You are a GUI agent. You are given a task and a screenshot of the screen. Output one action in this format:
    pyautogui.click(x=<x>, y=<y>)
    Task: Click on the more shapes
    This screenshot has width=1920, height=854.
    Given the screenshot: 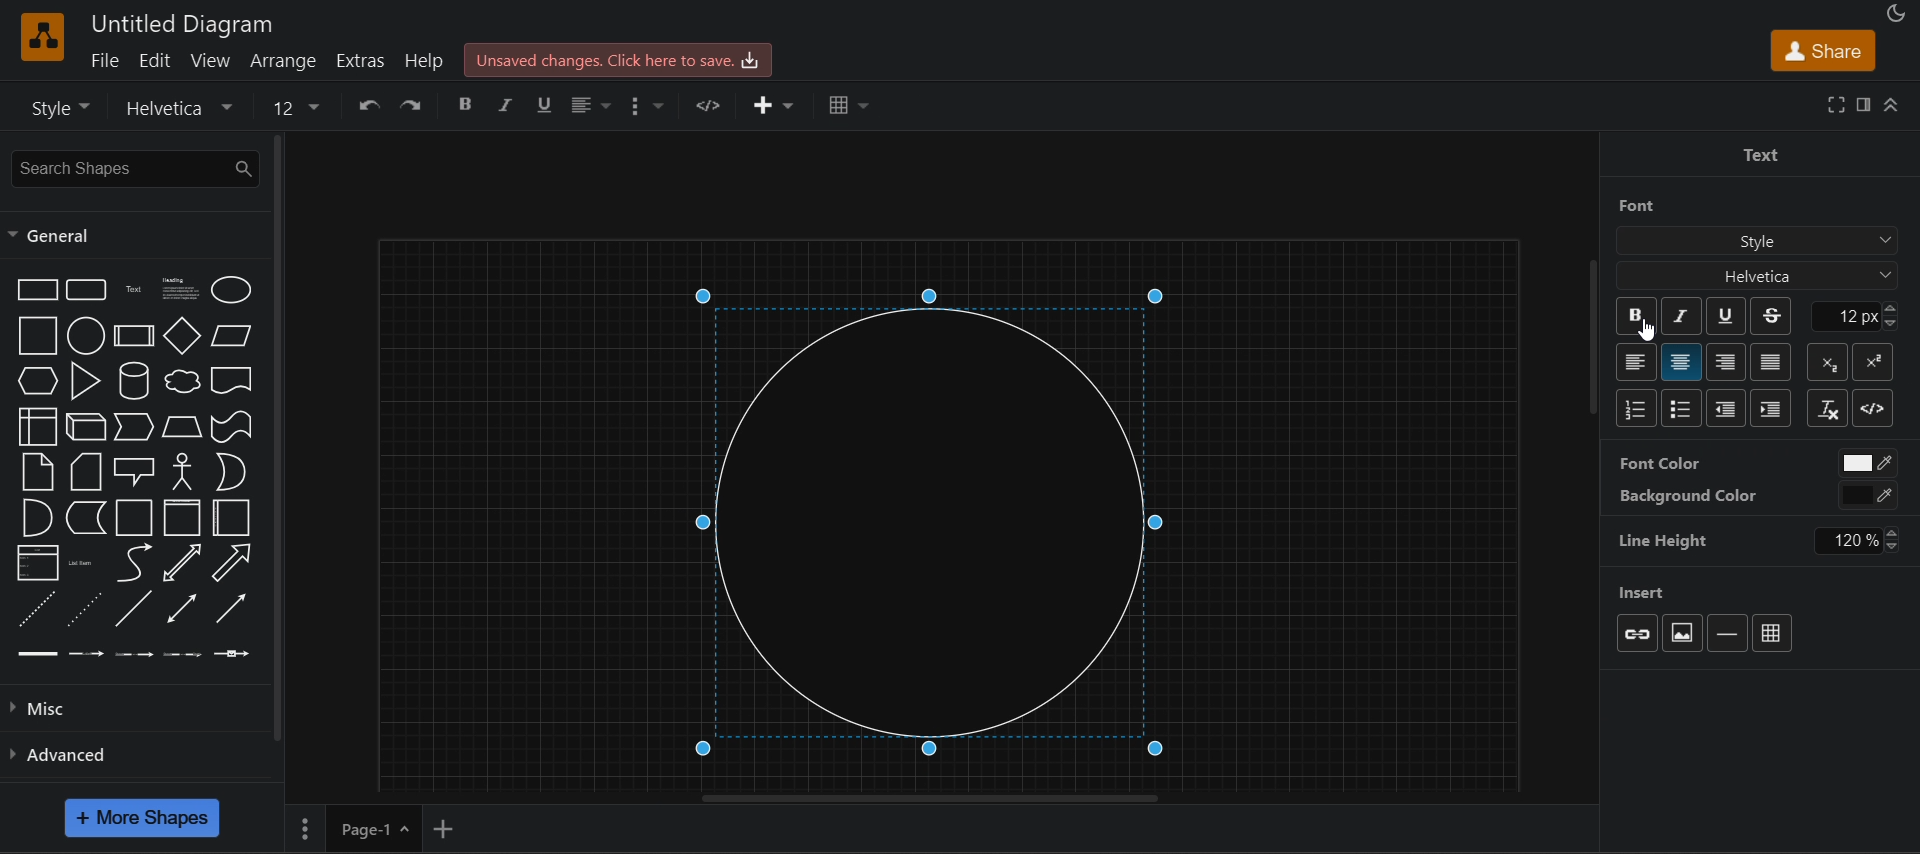 What is the action you would take?
    pyautogui.click(x=145, y=825)
    